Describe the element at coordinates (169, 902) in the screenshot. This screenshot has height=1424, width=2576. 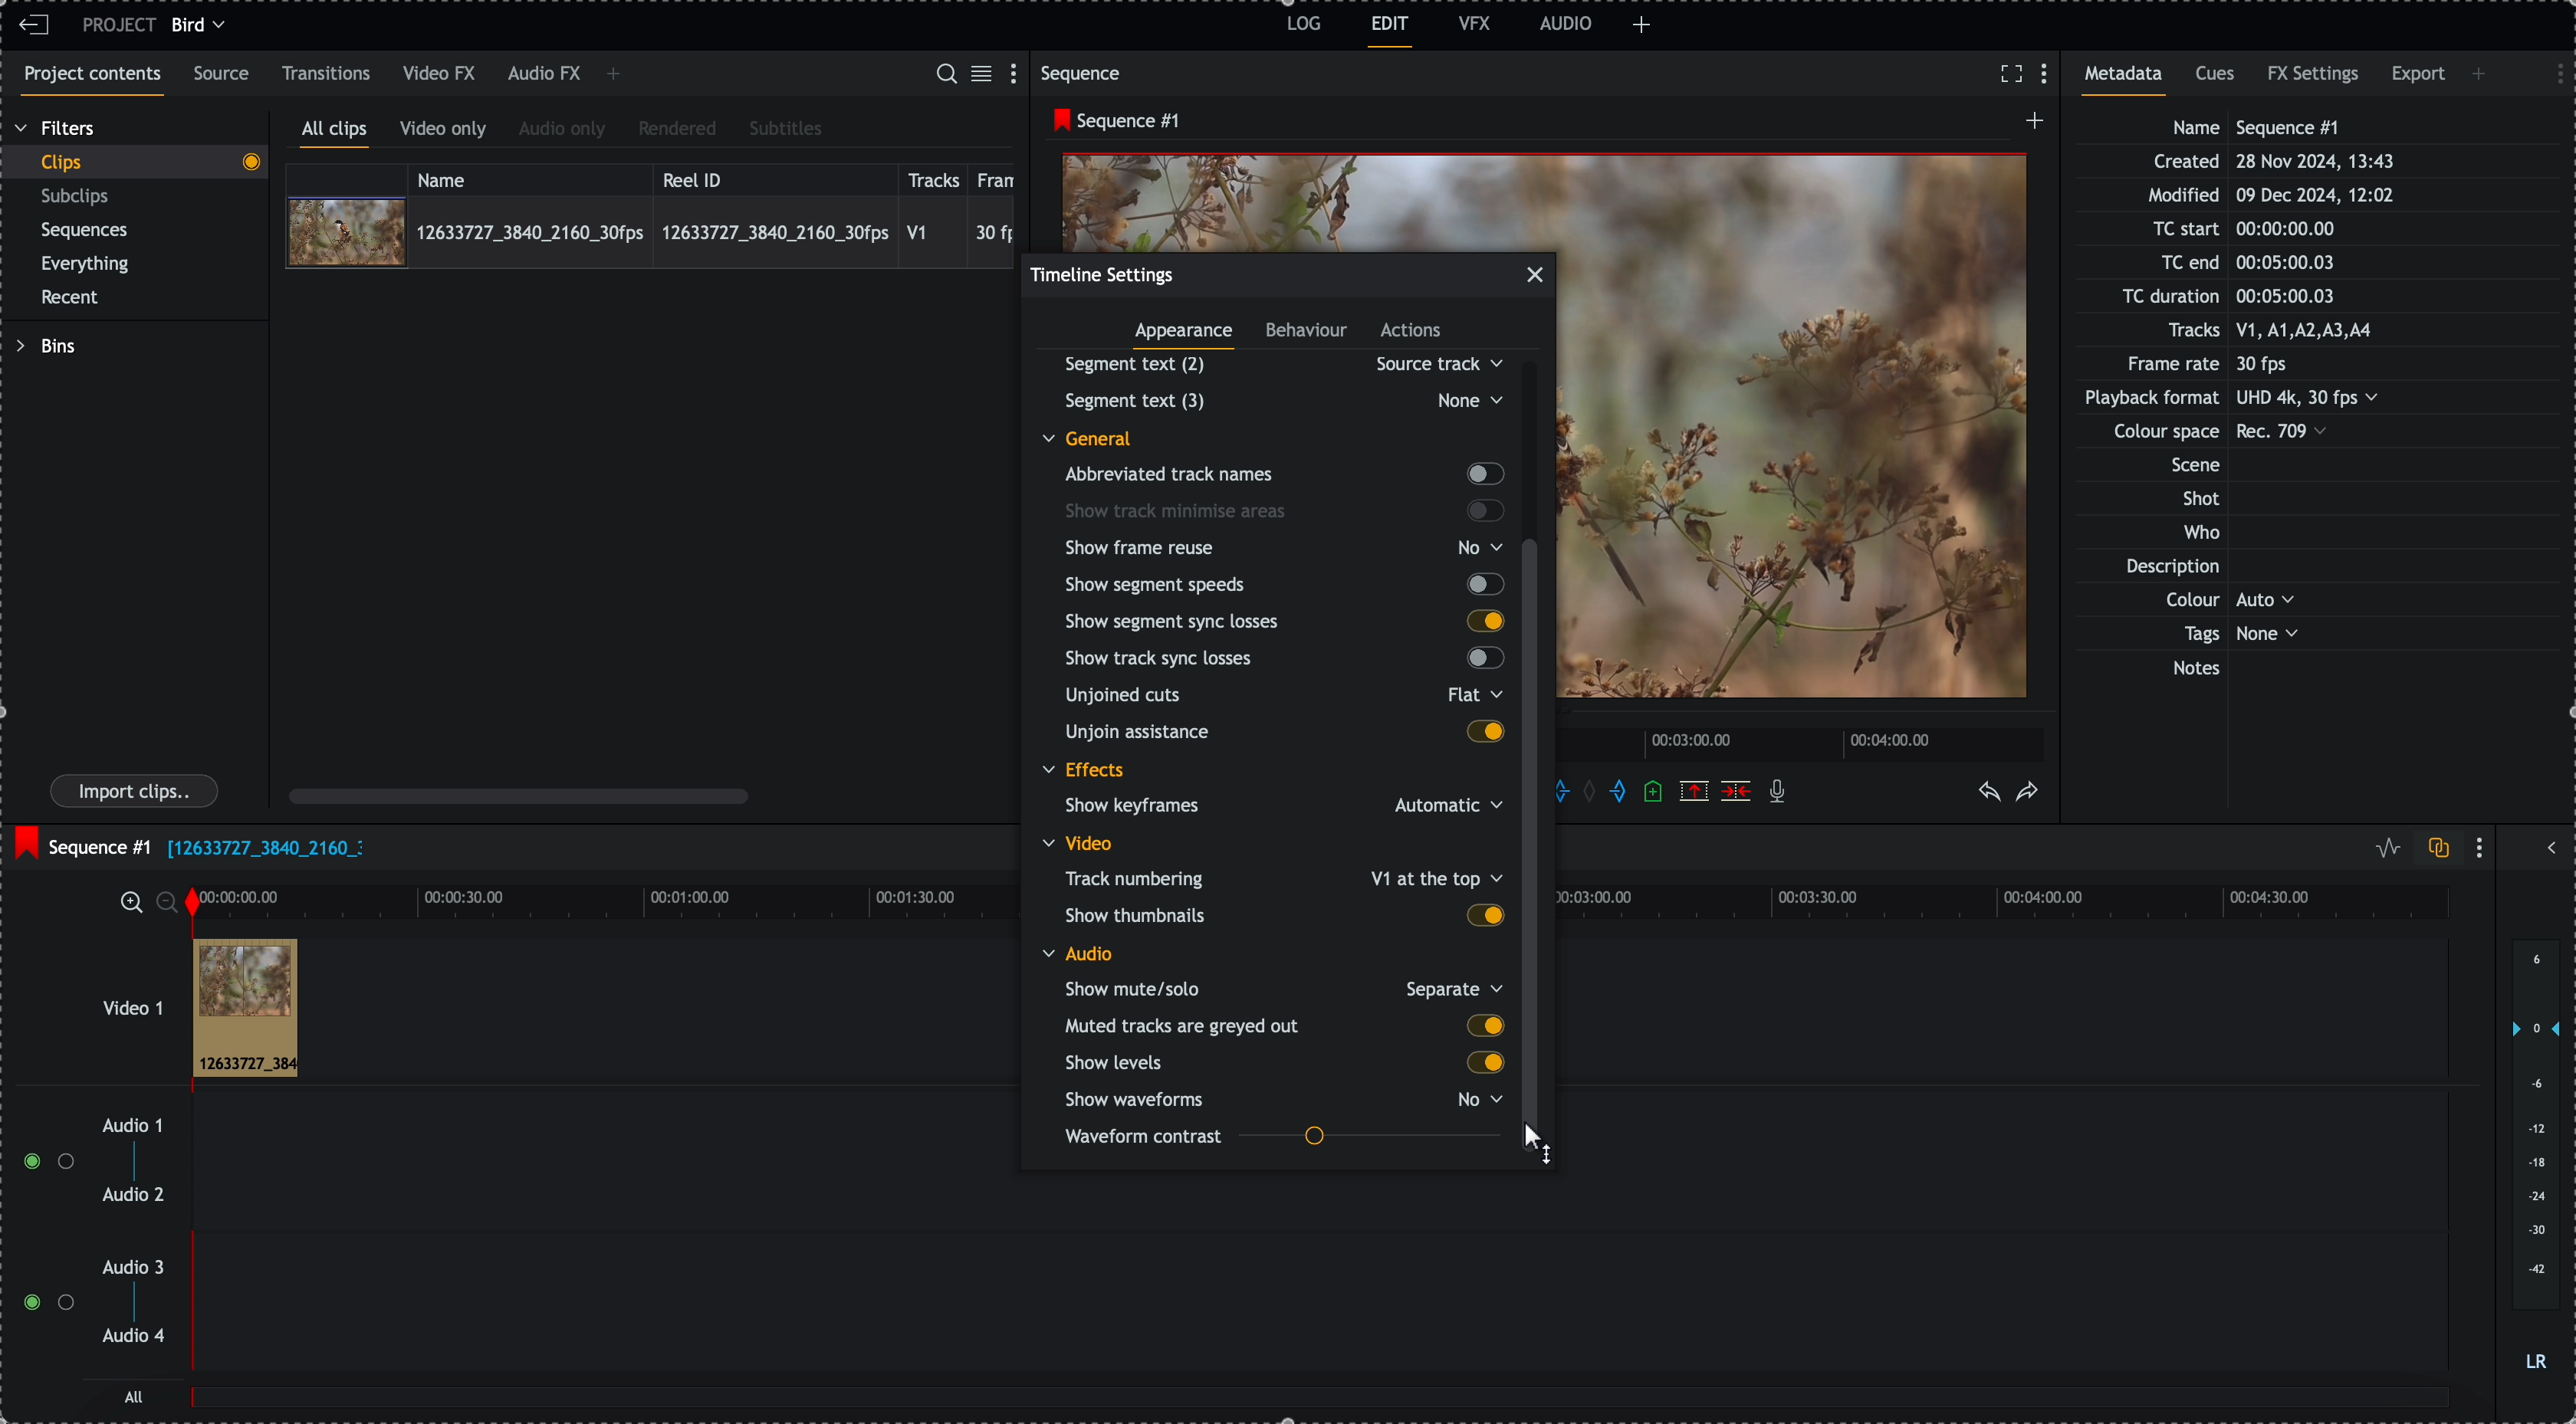
I see `zoom ouy` at that location.